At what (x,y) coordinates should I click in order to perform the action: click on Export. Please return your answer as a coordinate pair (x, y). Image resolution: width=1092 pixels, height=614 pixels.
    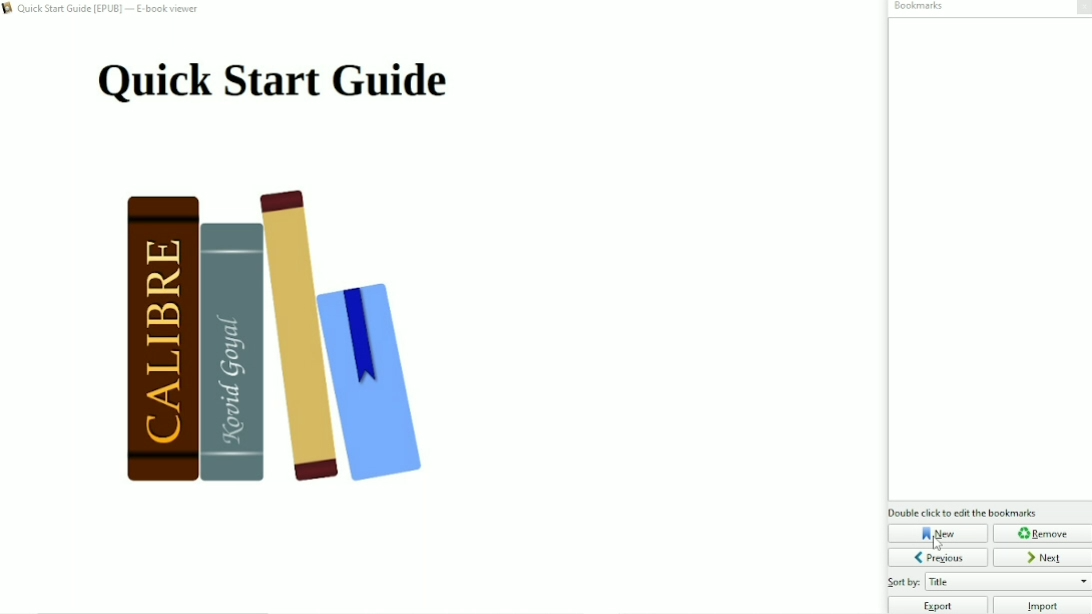
    Looking at the image, I should click on (937, 605).